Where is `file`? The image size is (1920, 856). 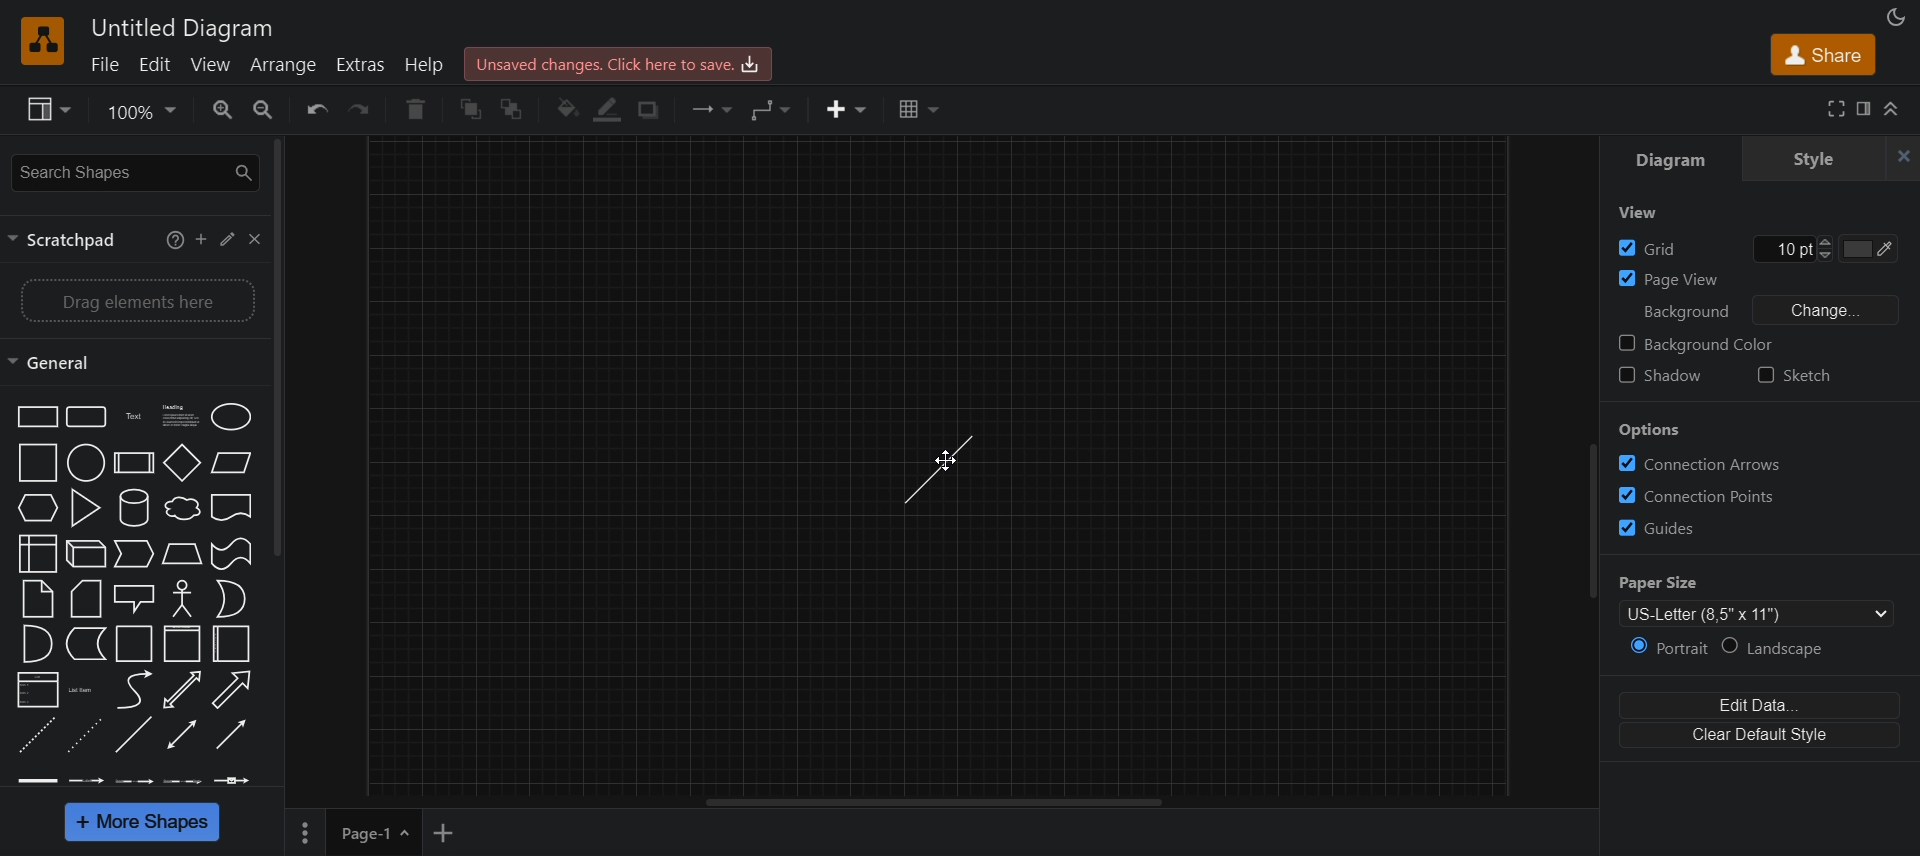
file is located at coordinates (105, 64).